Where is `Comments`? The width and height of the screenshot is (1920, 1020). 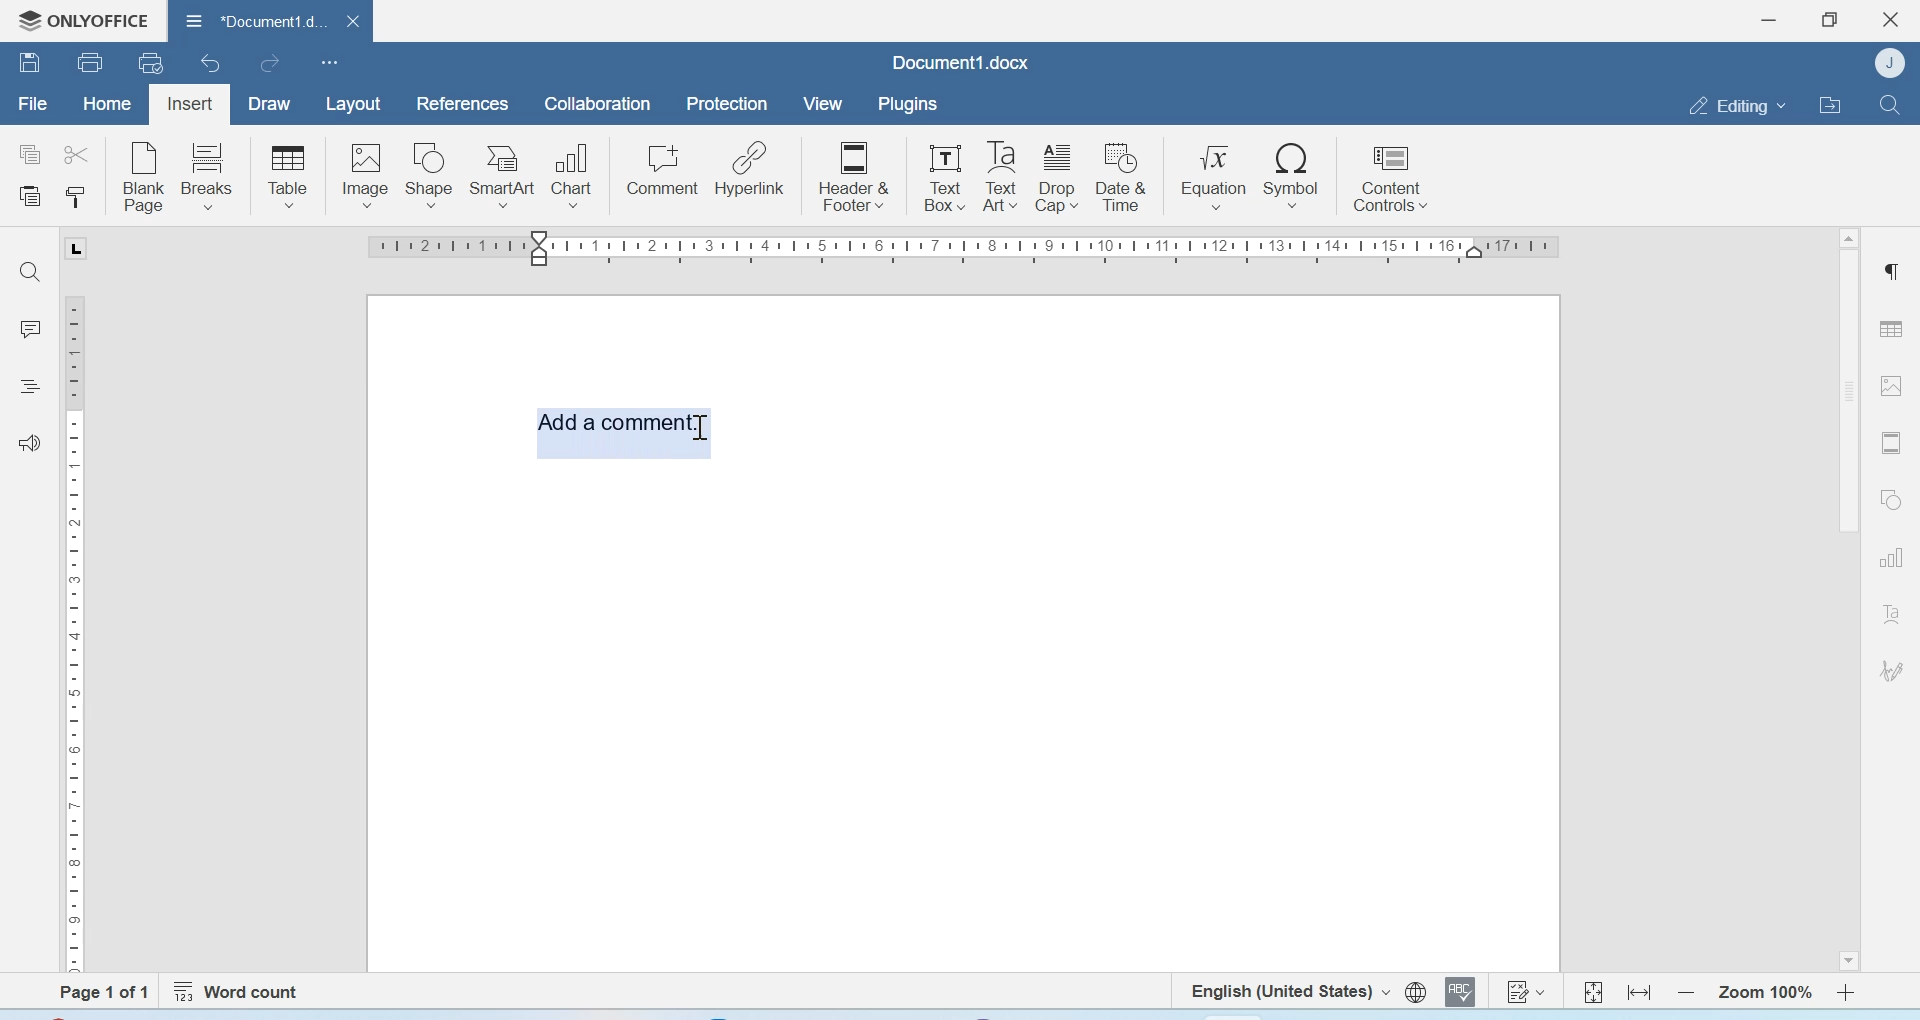
Comments is located at coordinates (29, 329).